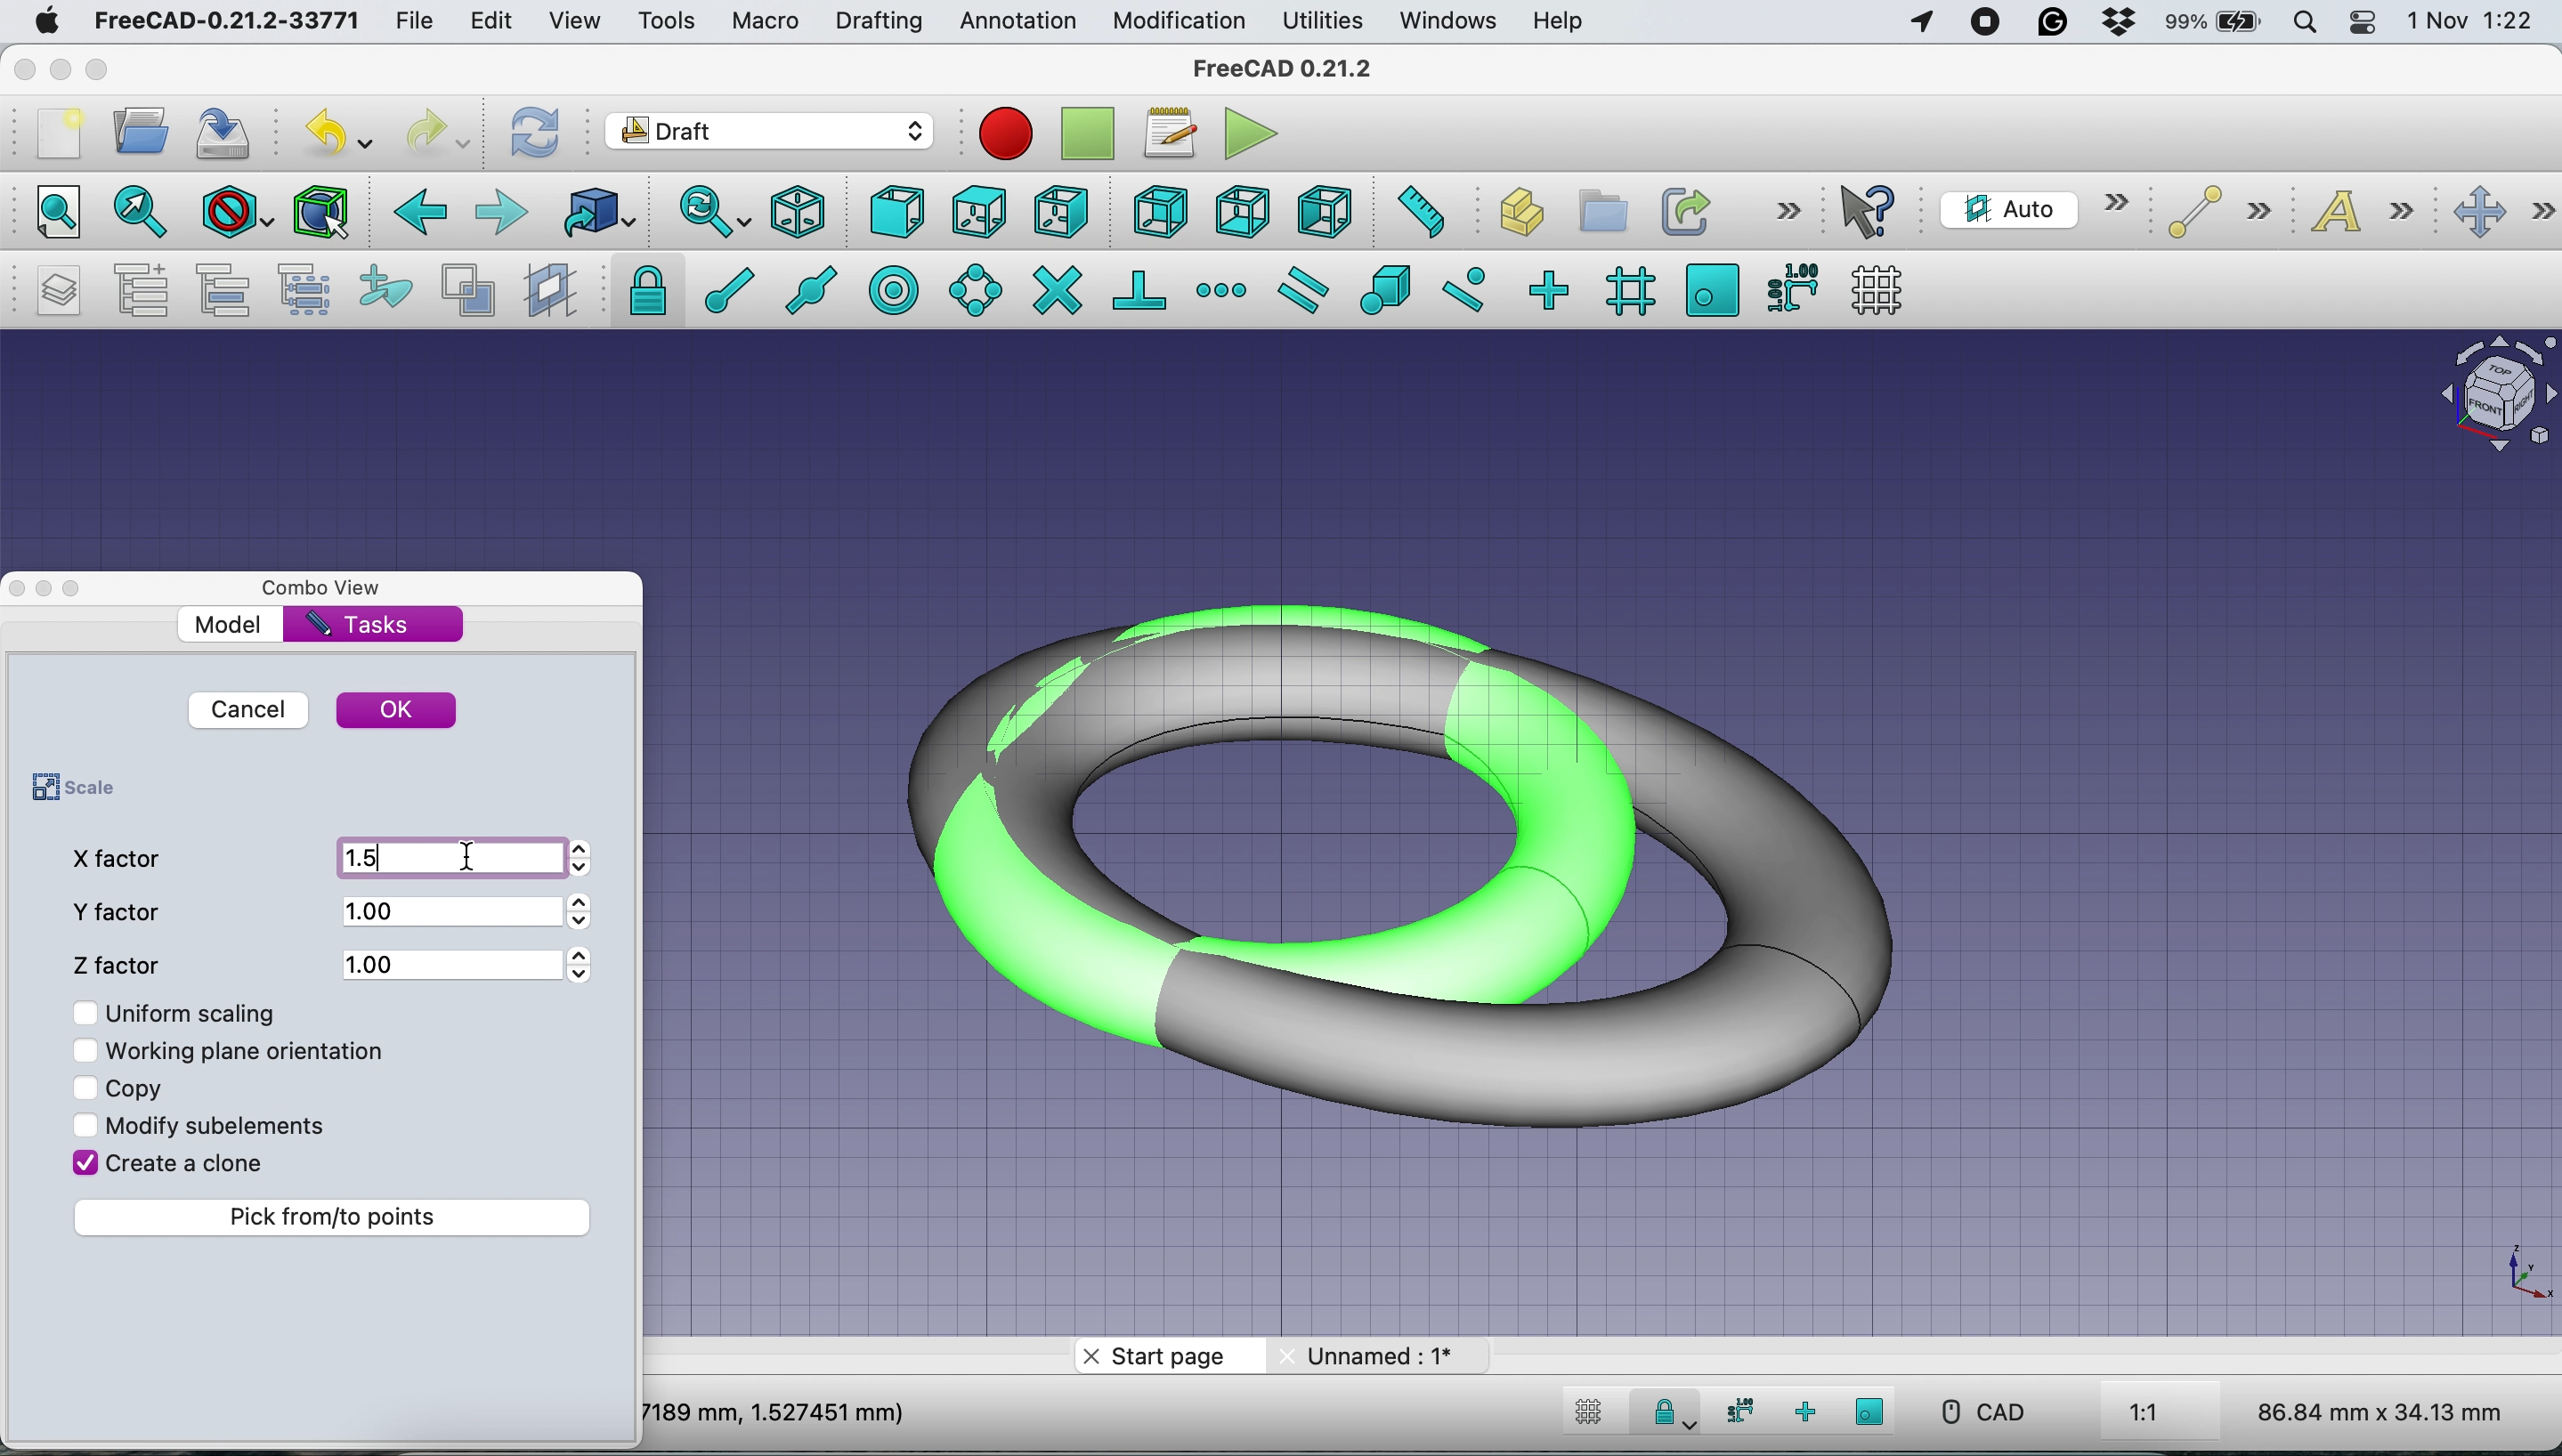 The width and height of the screenshot is (2562, 1456). Describe the element at coordinates (337, 128) in the screenshot. I see `undo` at that location.